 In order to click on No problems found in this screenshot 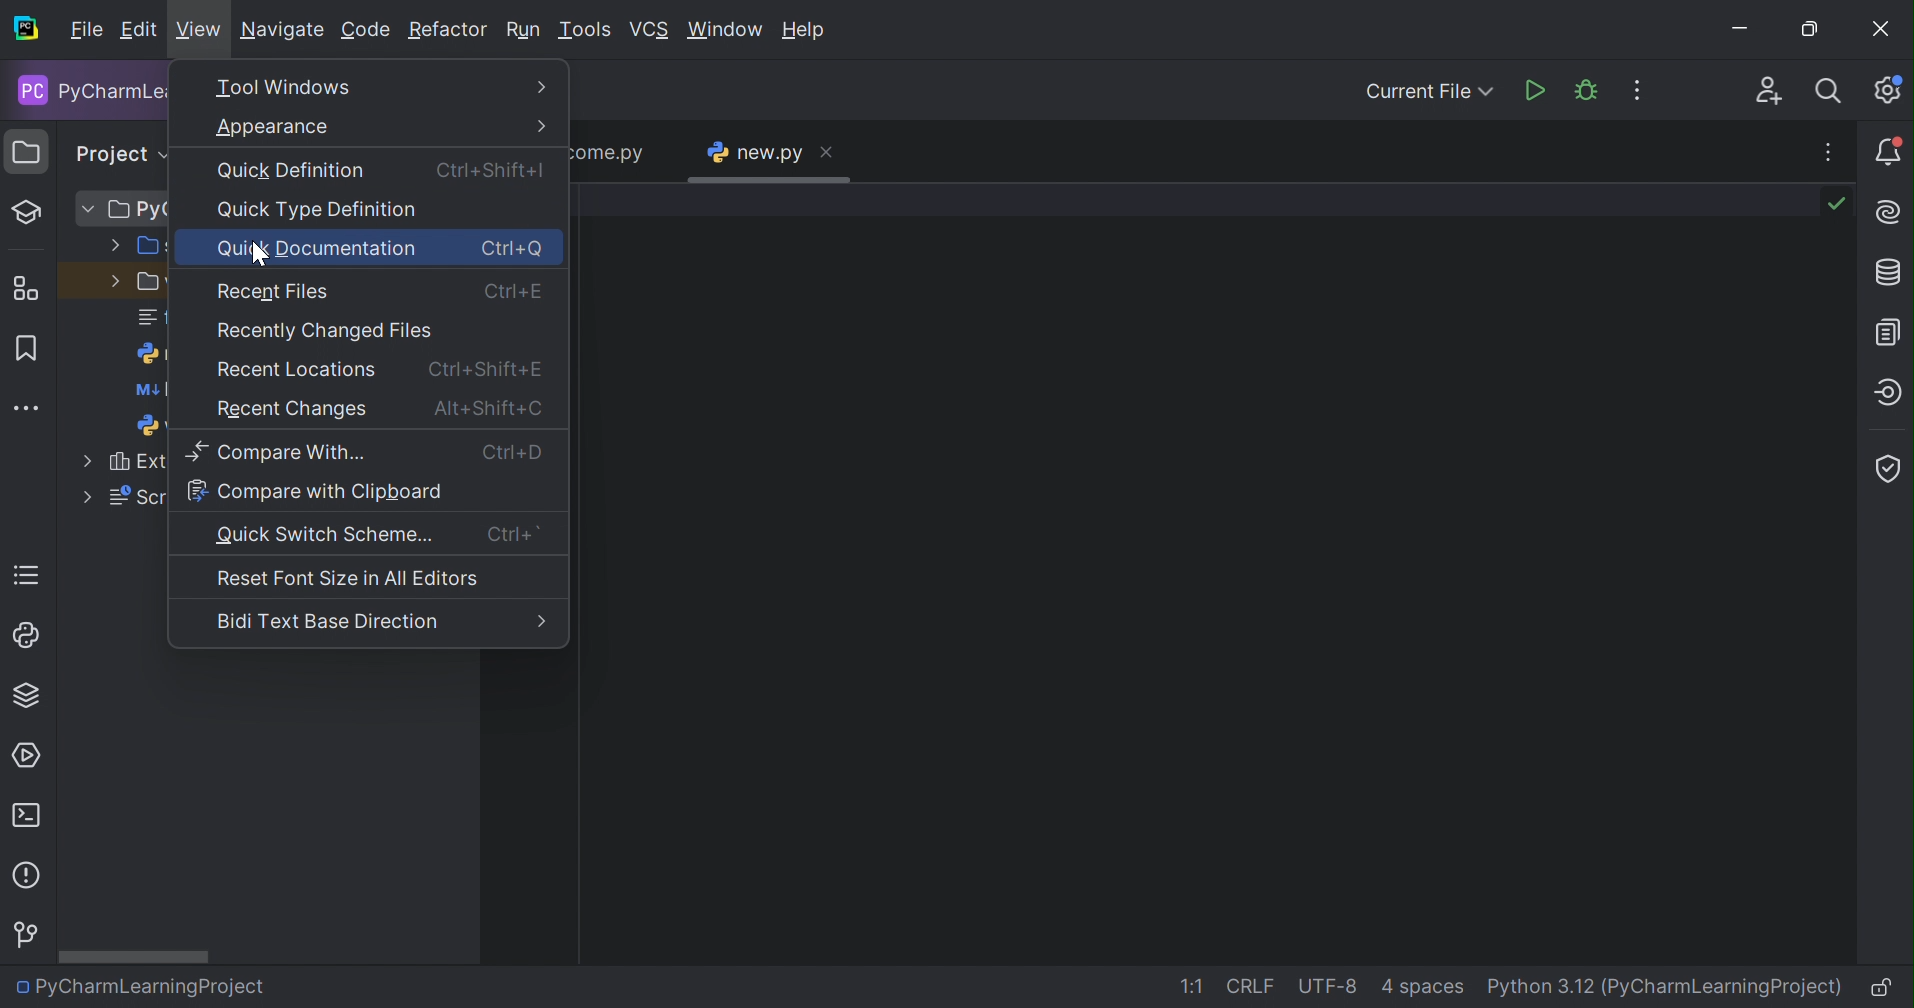, I will do `click(1839, 204)`.